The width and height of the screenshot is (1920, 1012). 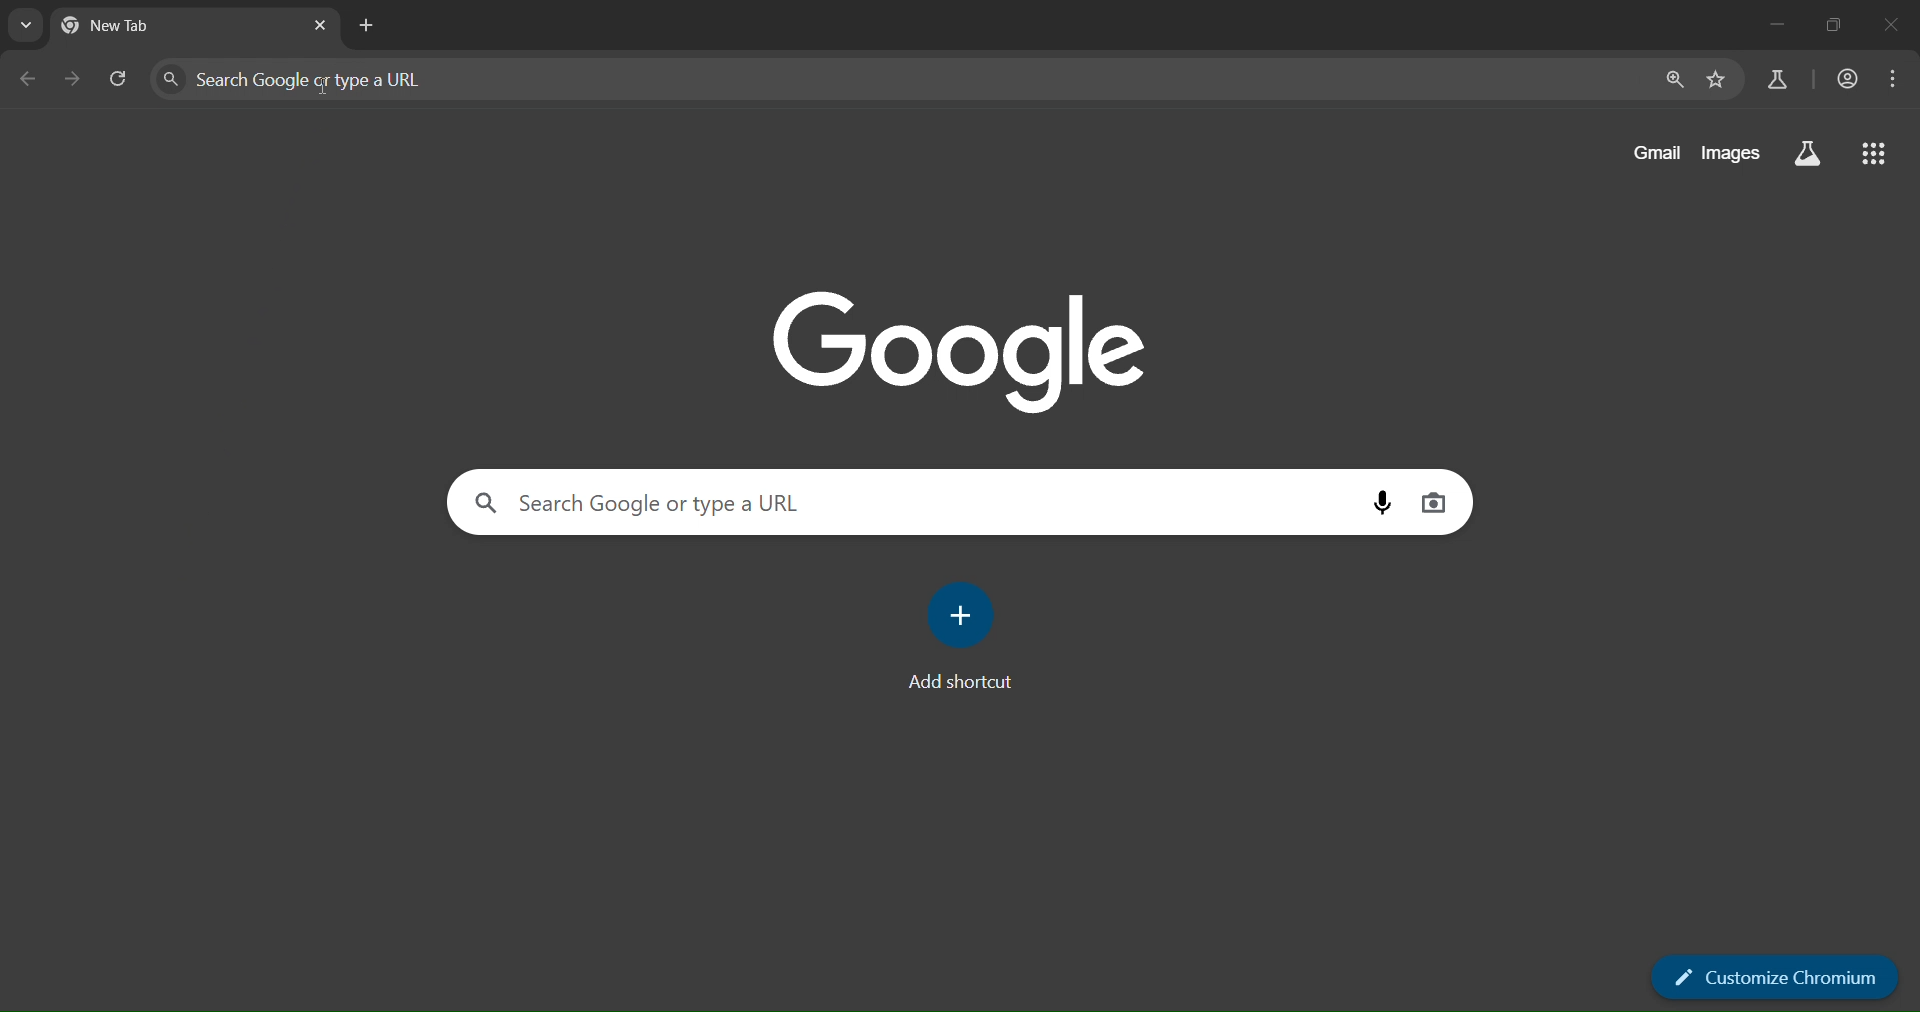 What do you see at coordinates (958, 638) in the screenshot?
I see `add shortcut` at bounding box center [958, 638].